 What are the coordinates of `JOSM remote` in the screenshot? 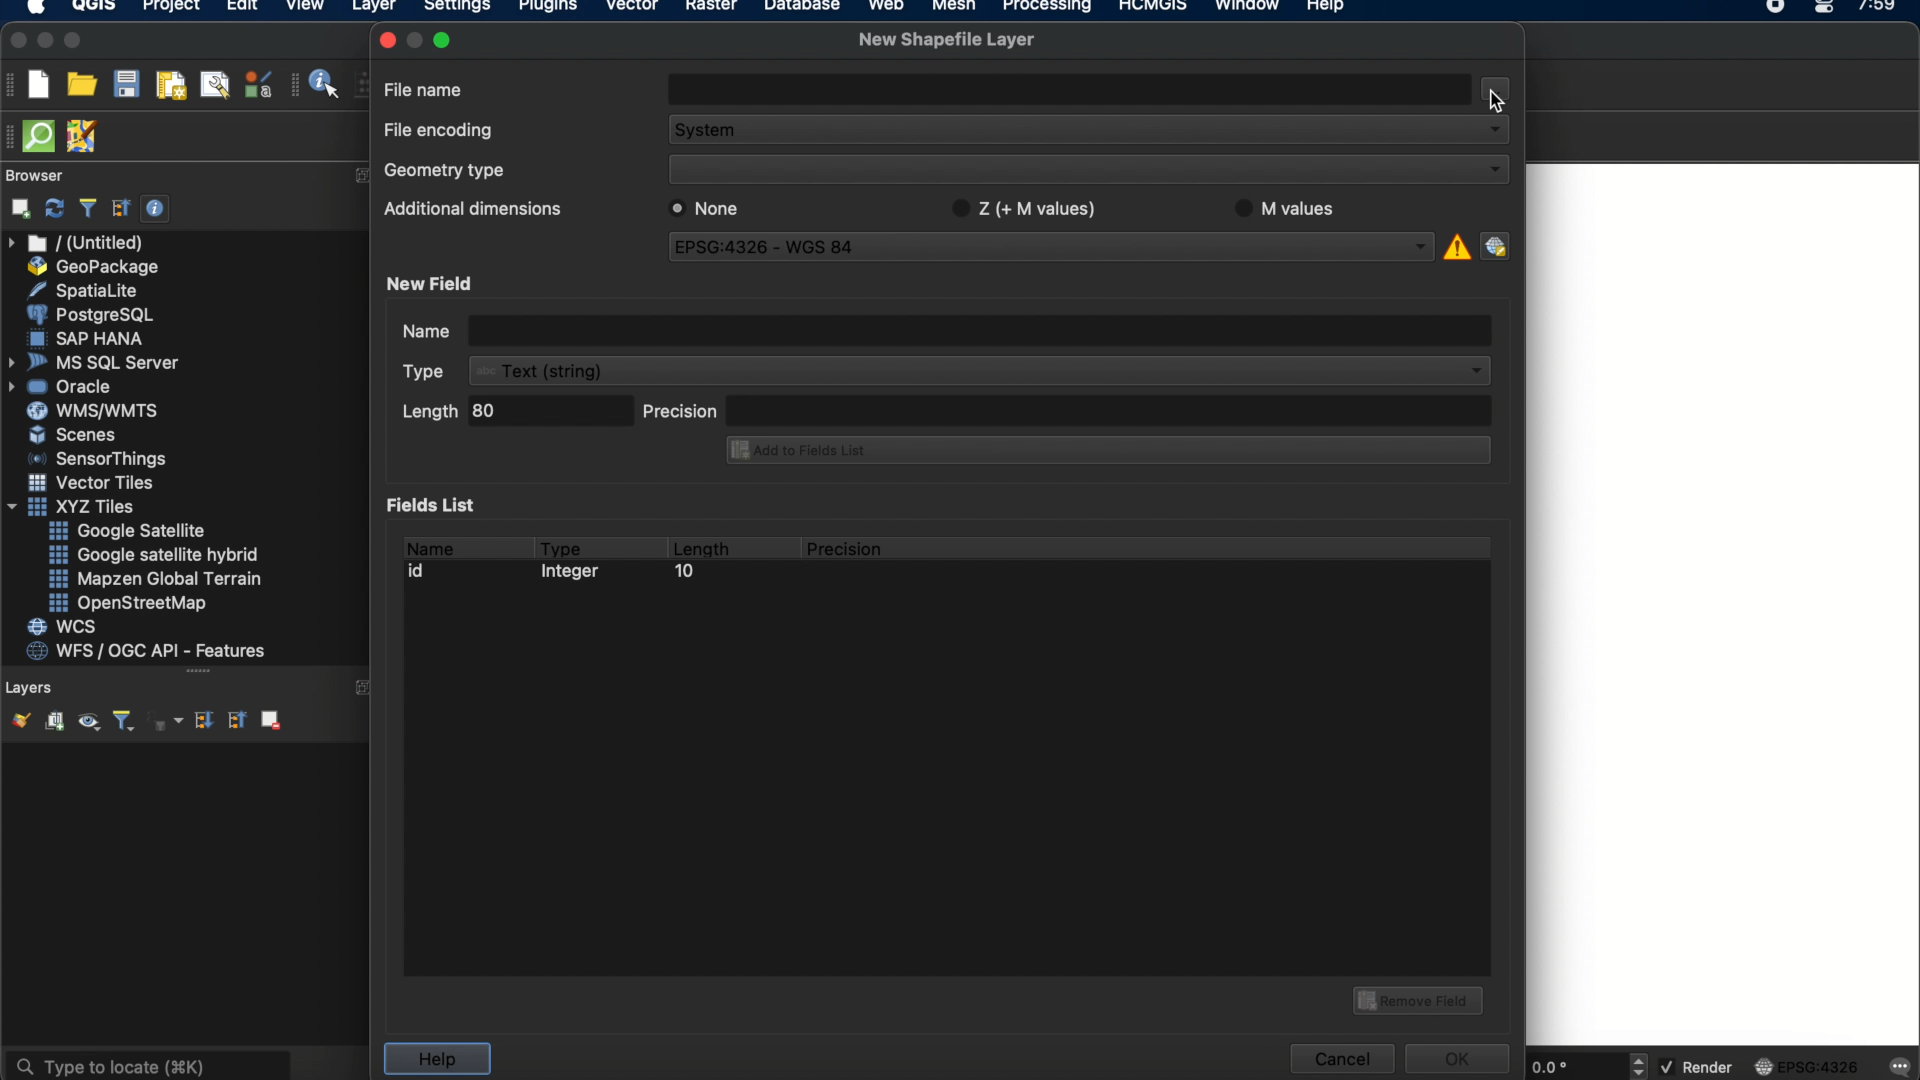 It's located at (84, 137).